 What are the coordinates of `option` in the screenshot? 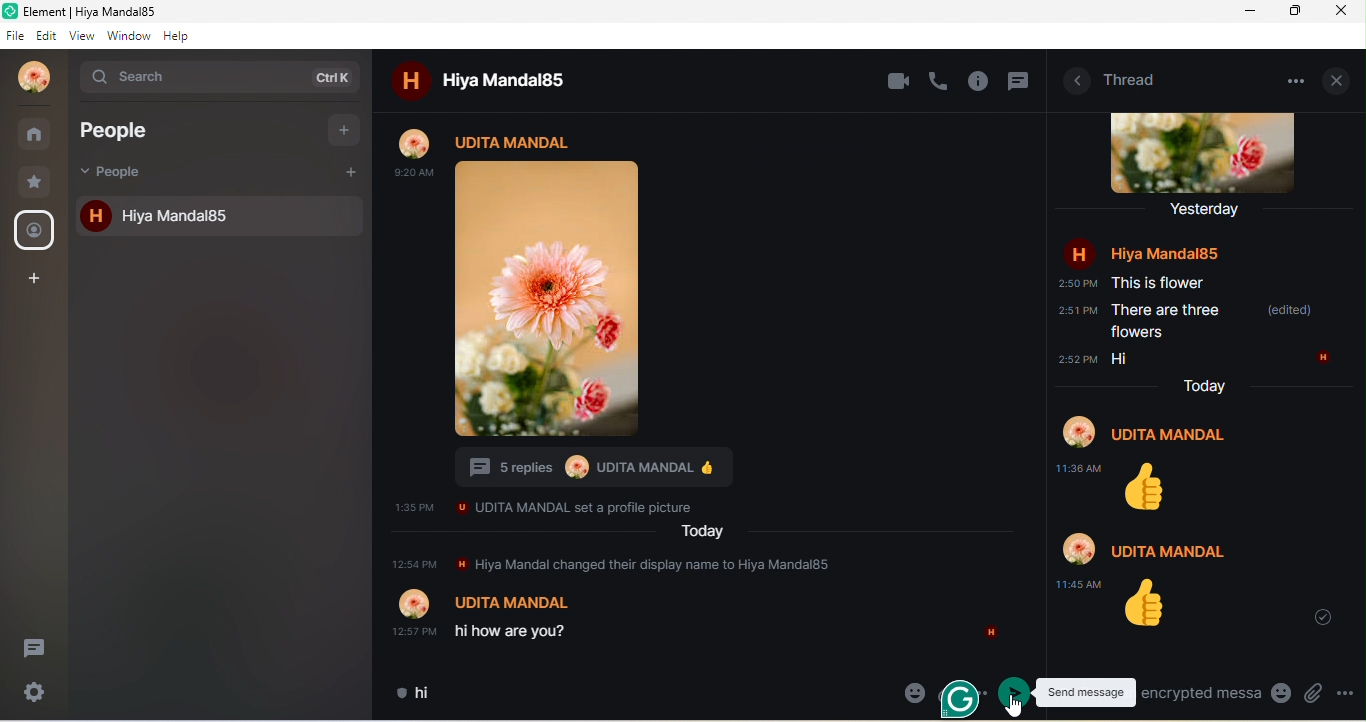 It's located at (1347, 692).